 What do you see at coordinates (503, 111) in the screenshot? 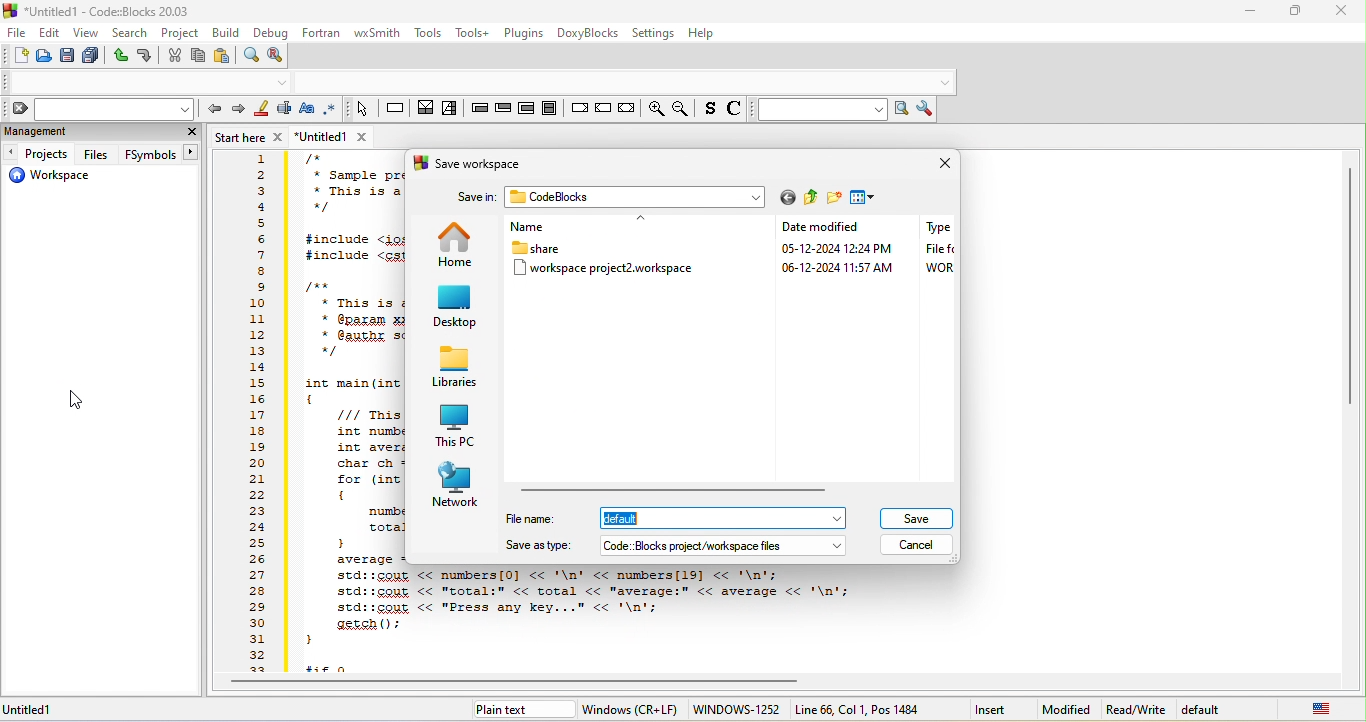
I see `exit` at bounding box center [503, 111].